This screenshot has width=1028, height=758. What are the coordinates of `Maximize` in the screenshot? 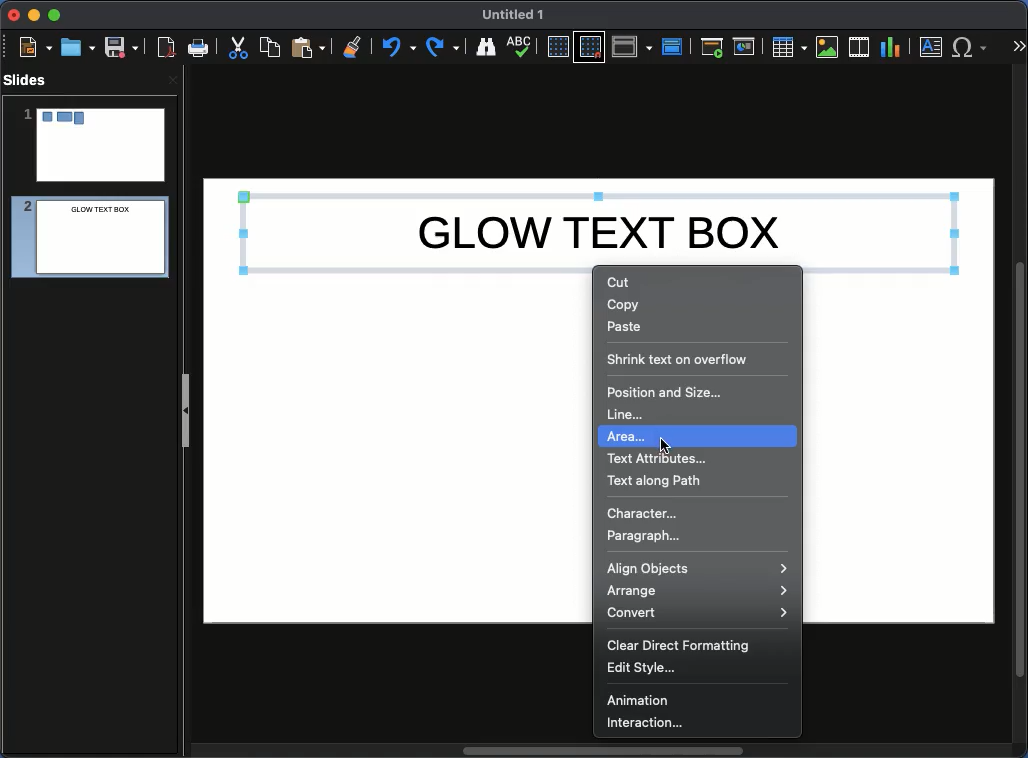 It's located at (55, 17).